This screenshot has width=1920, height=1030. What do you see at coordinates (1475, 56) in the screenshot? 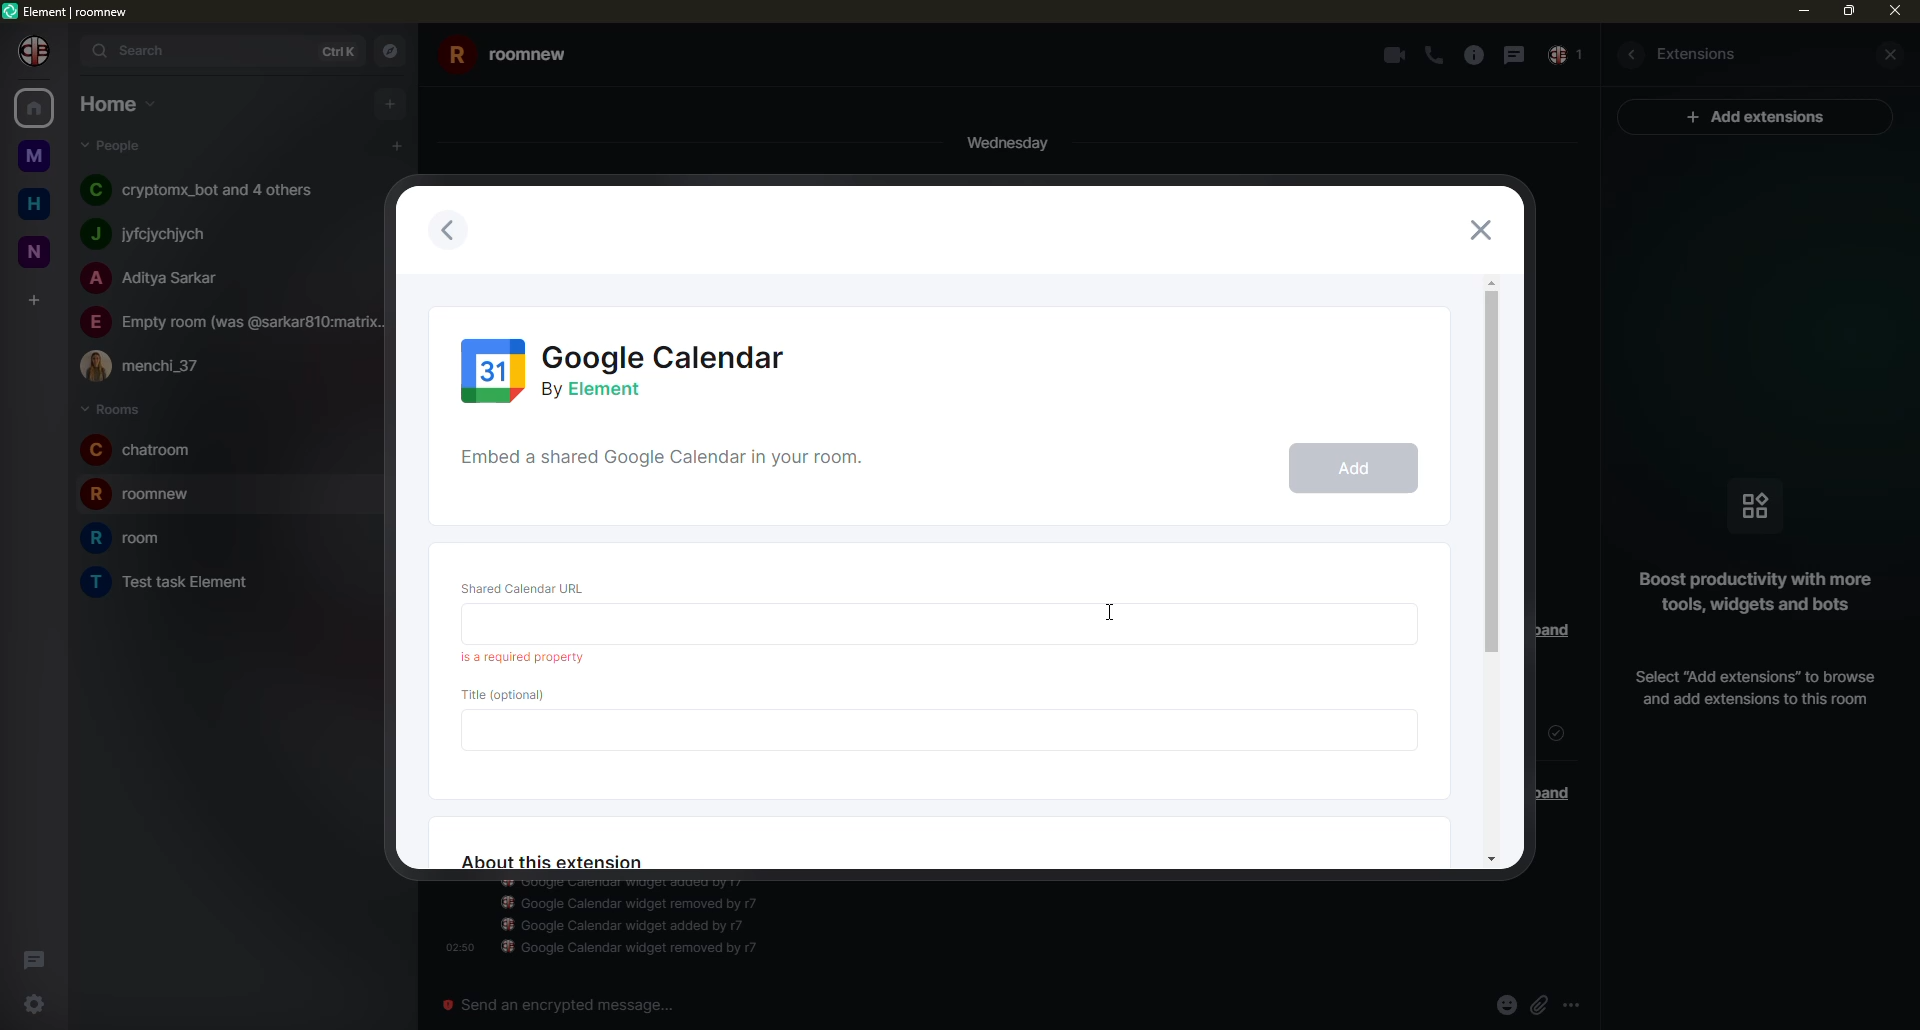
I see `info` at bounding box center [1475, 56].